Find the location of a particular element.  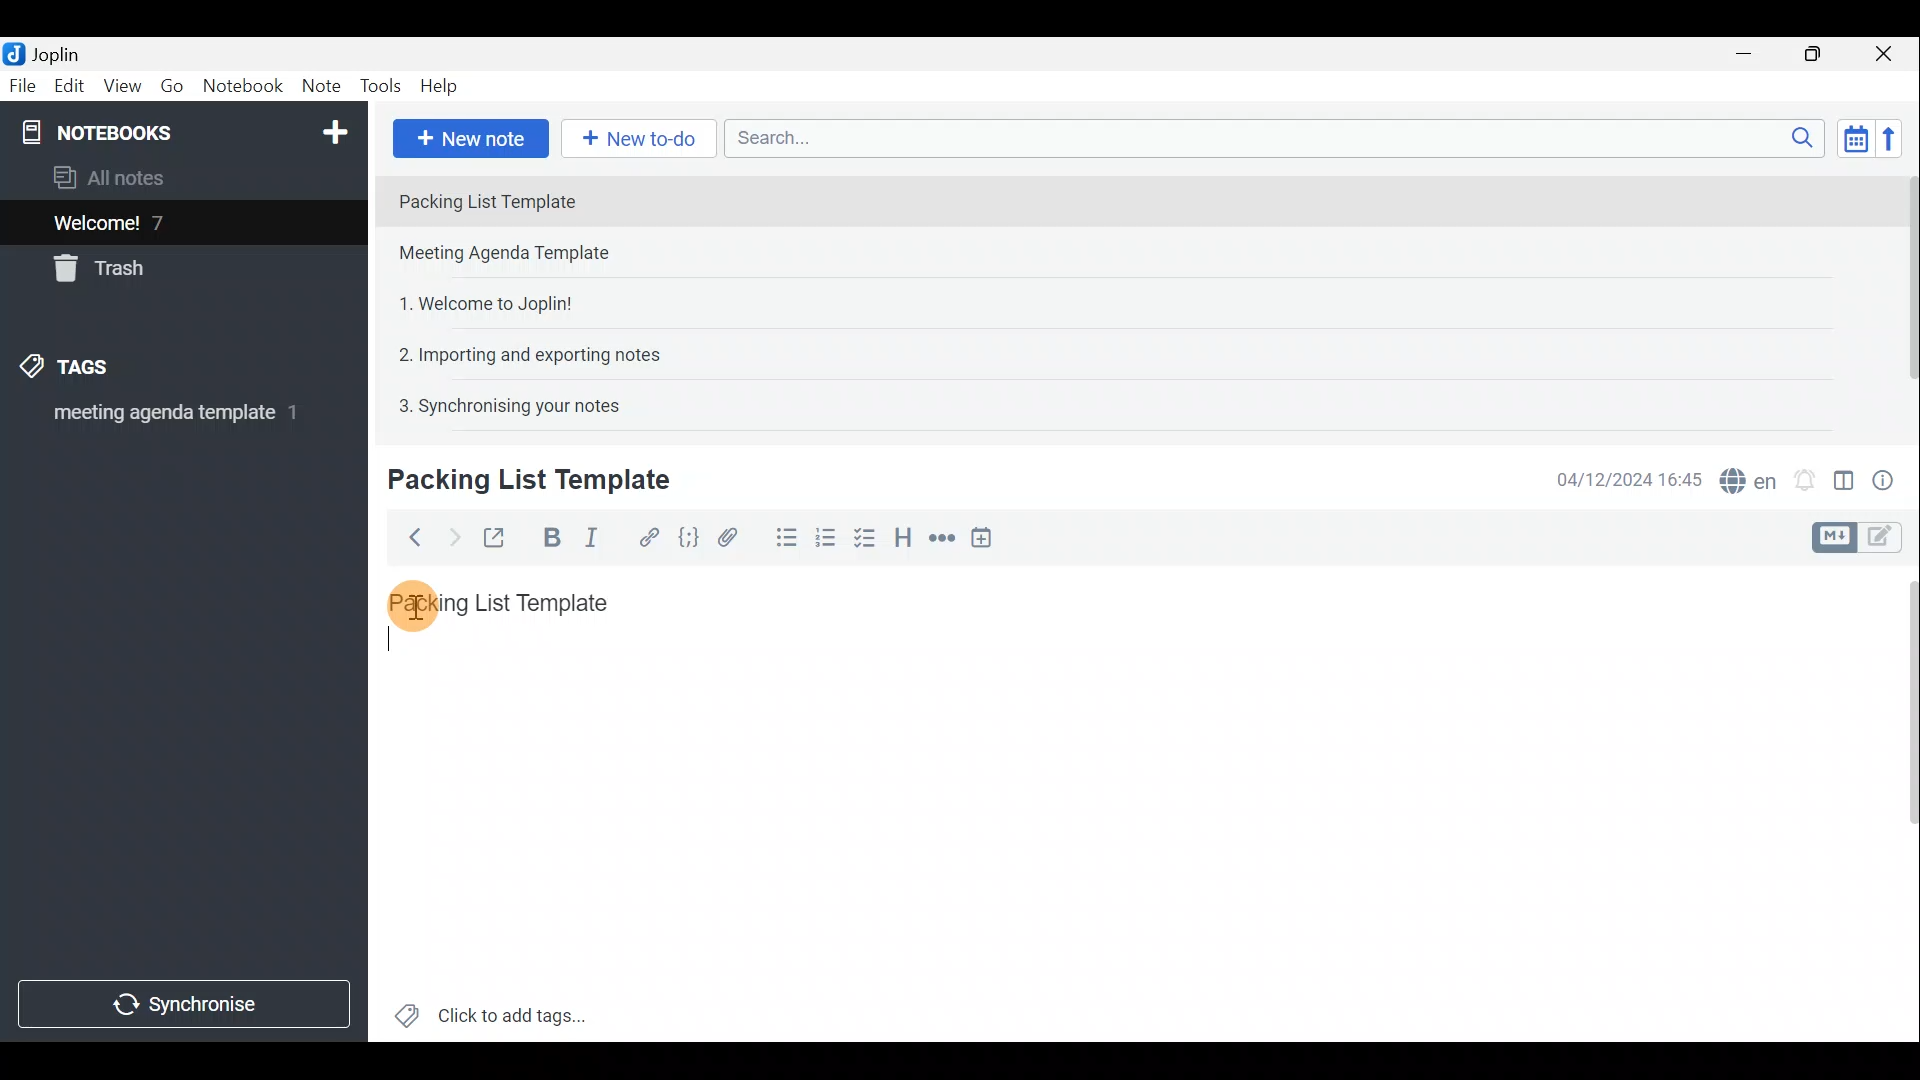

Creating new note is located at coordinates (517, 481).